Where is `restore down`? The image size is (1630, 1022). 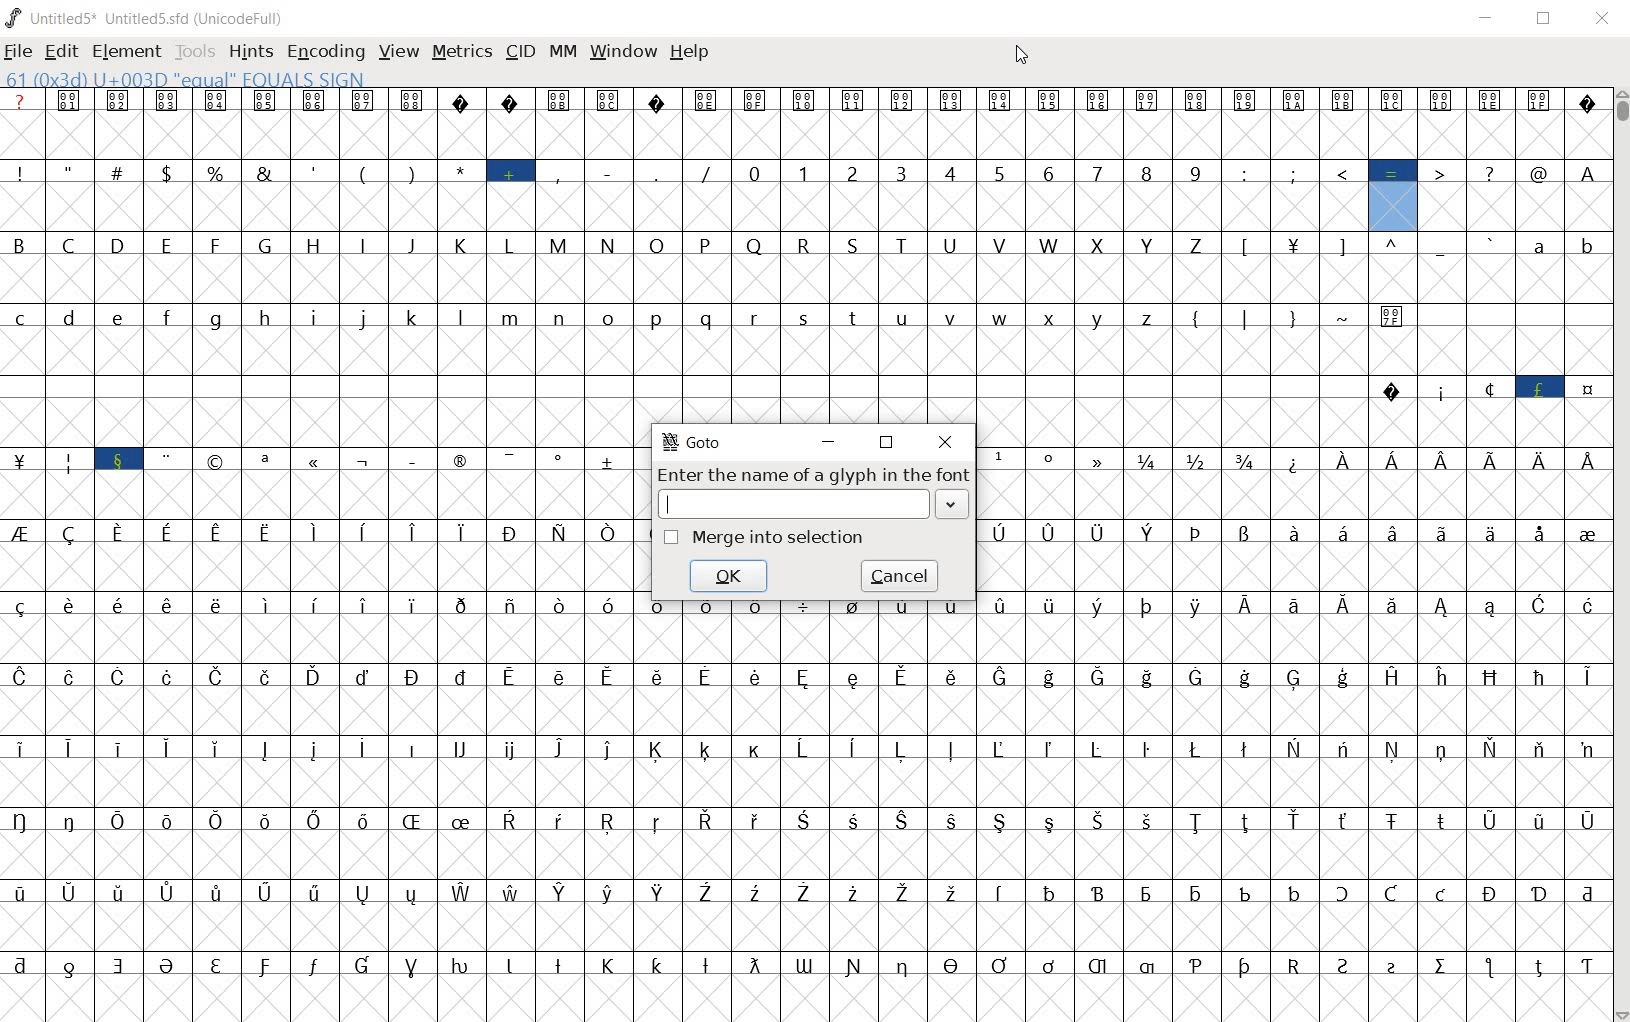 restore down is located at coordinates (888, 444).